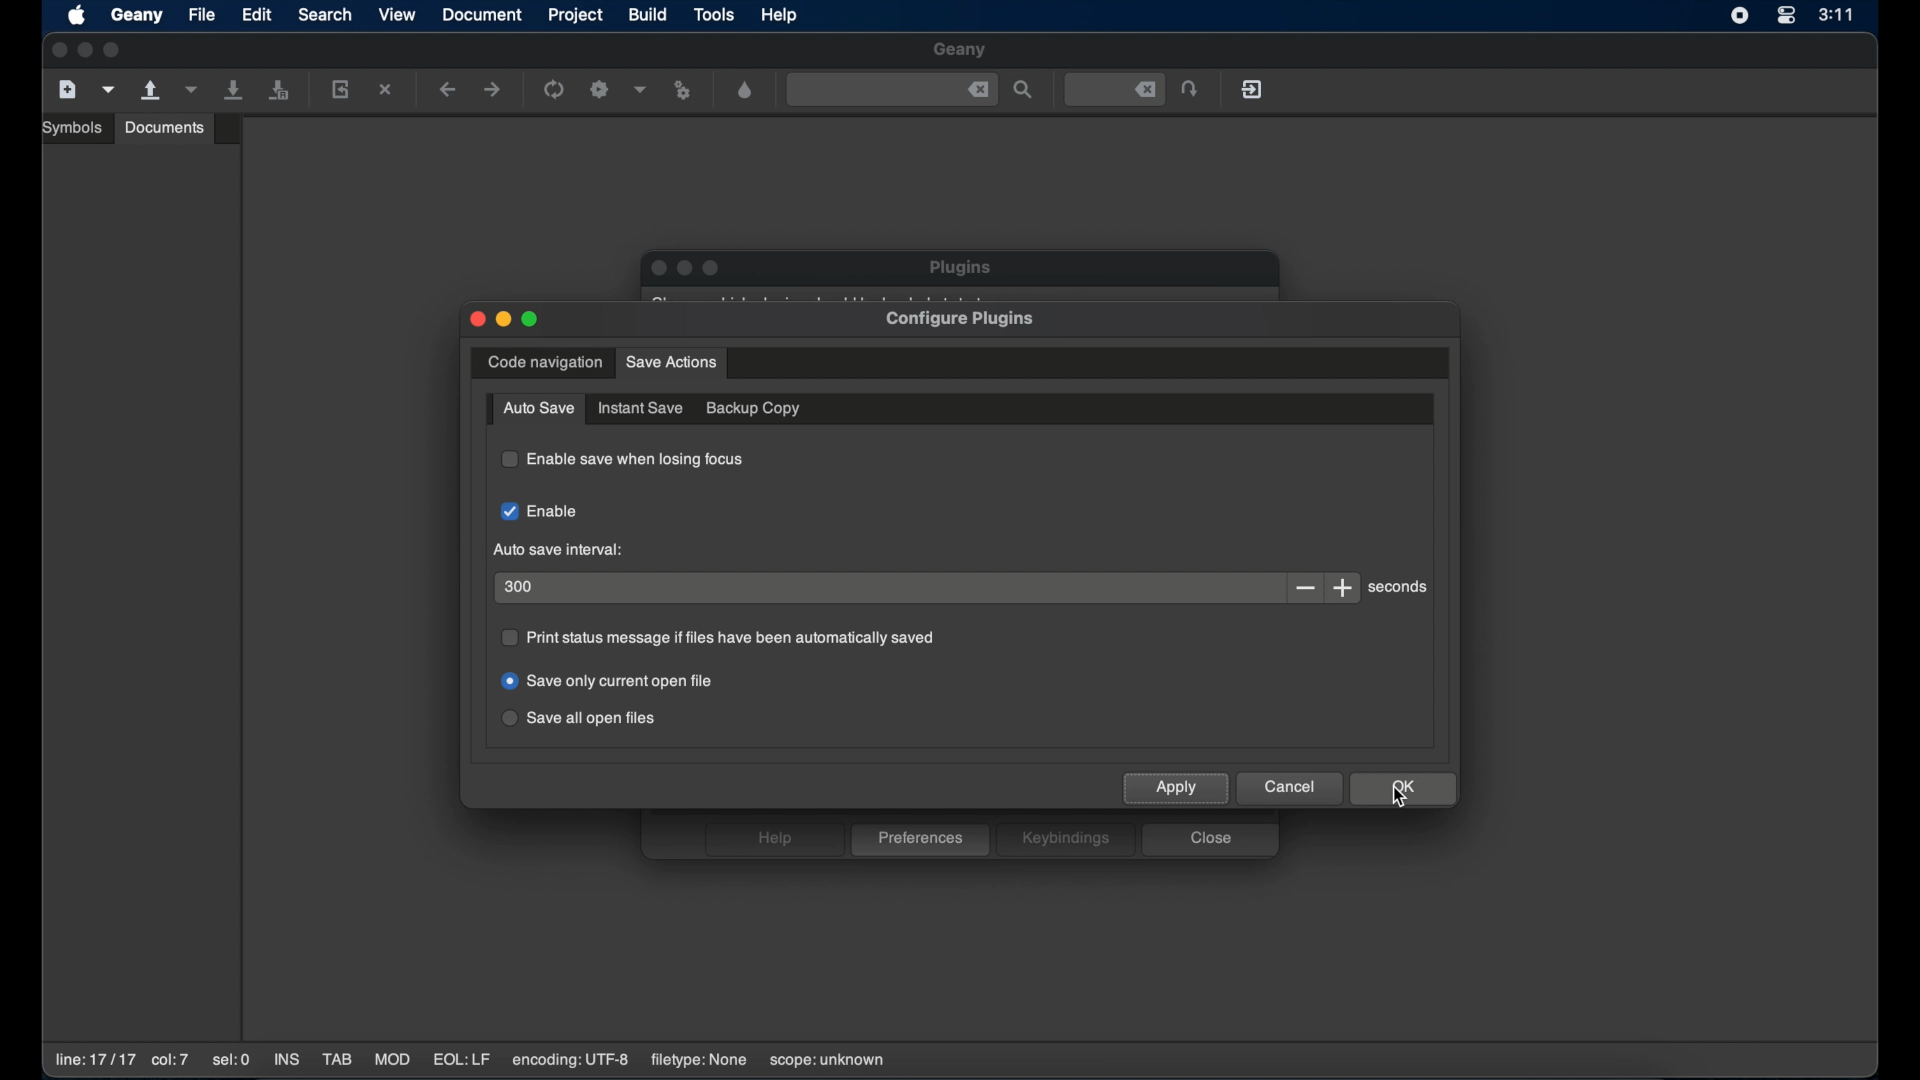 The image size is (1920, 1080). Describe the element at coordinates (640, 408) in the screenshot. I see `instant  save` at that location.